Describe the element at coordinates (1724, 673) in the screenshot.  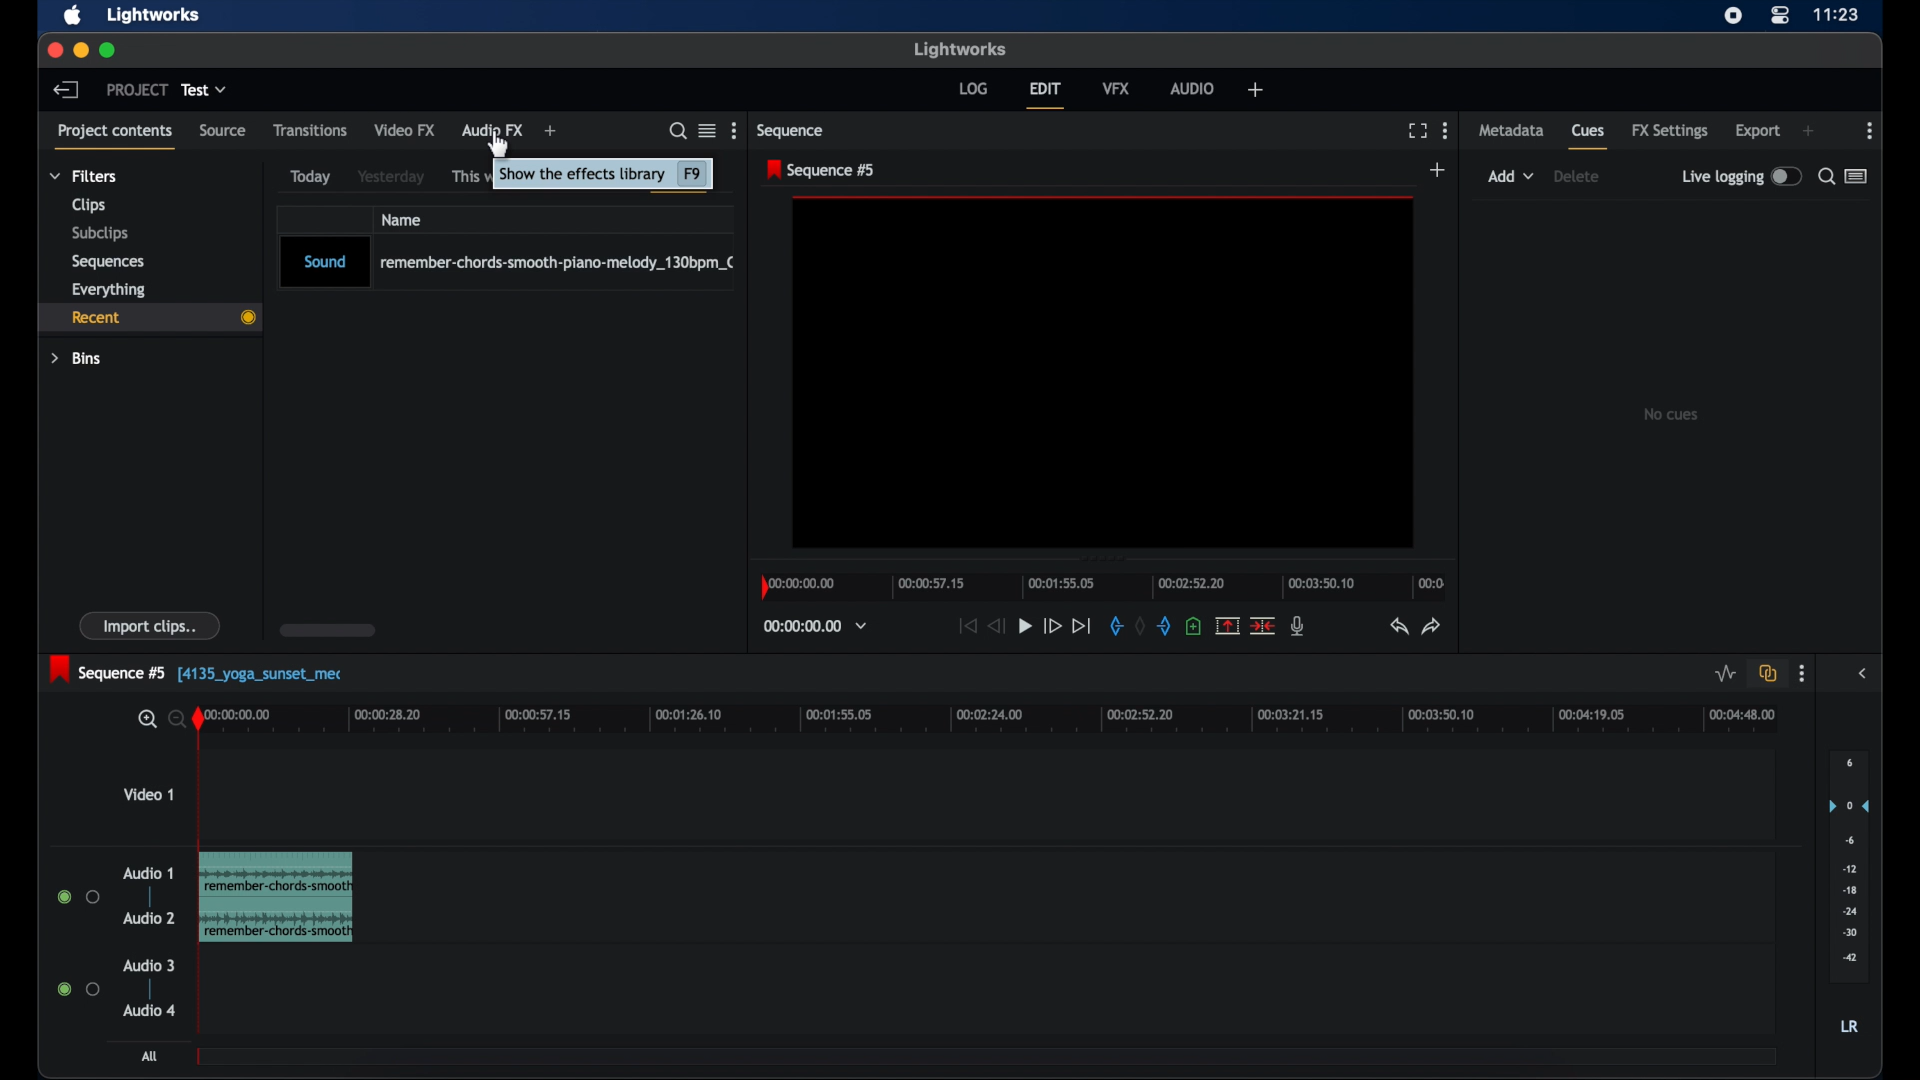
I see `toggle audio levels editing` at that location.